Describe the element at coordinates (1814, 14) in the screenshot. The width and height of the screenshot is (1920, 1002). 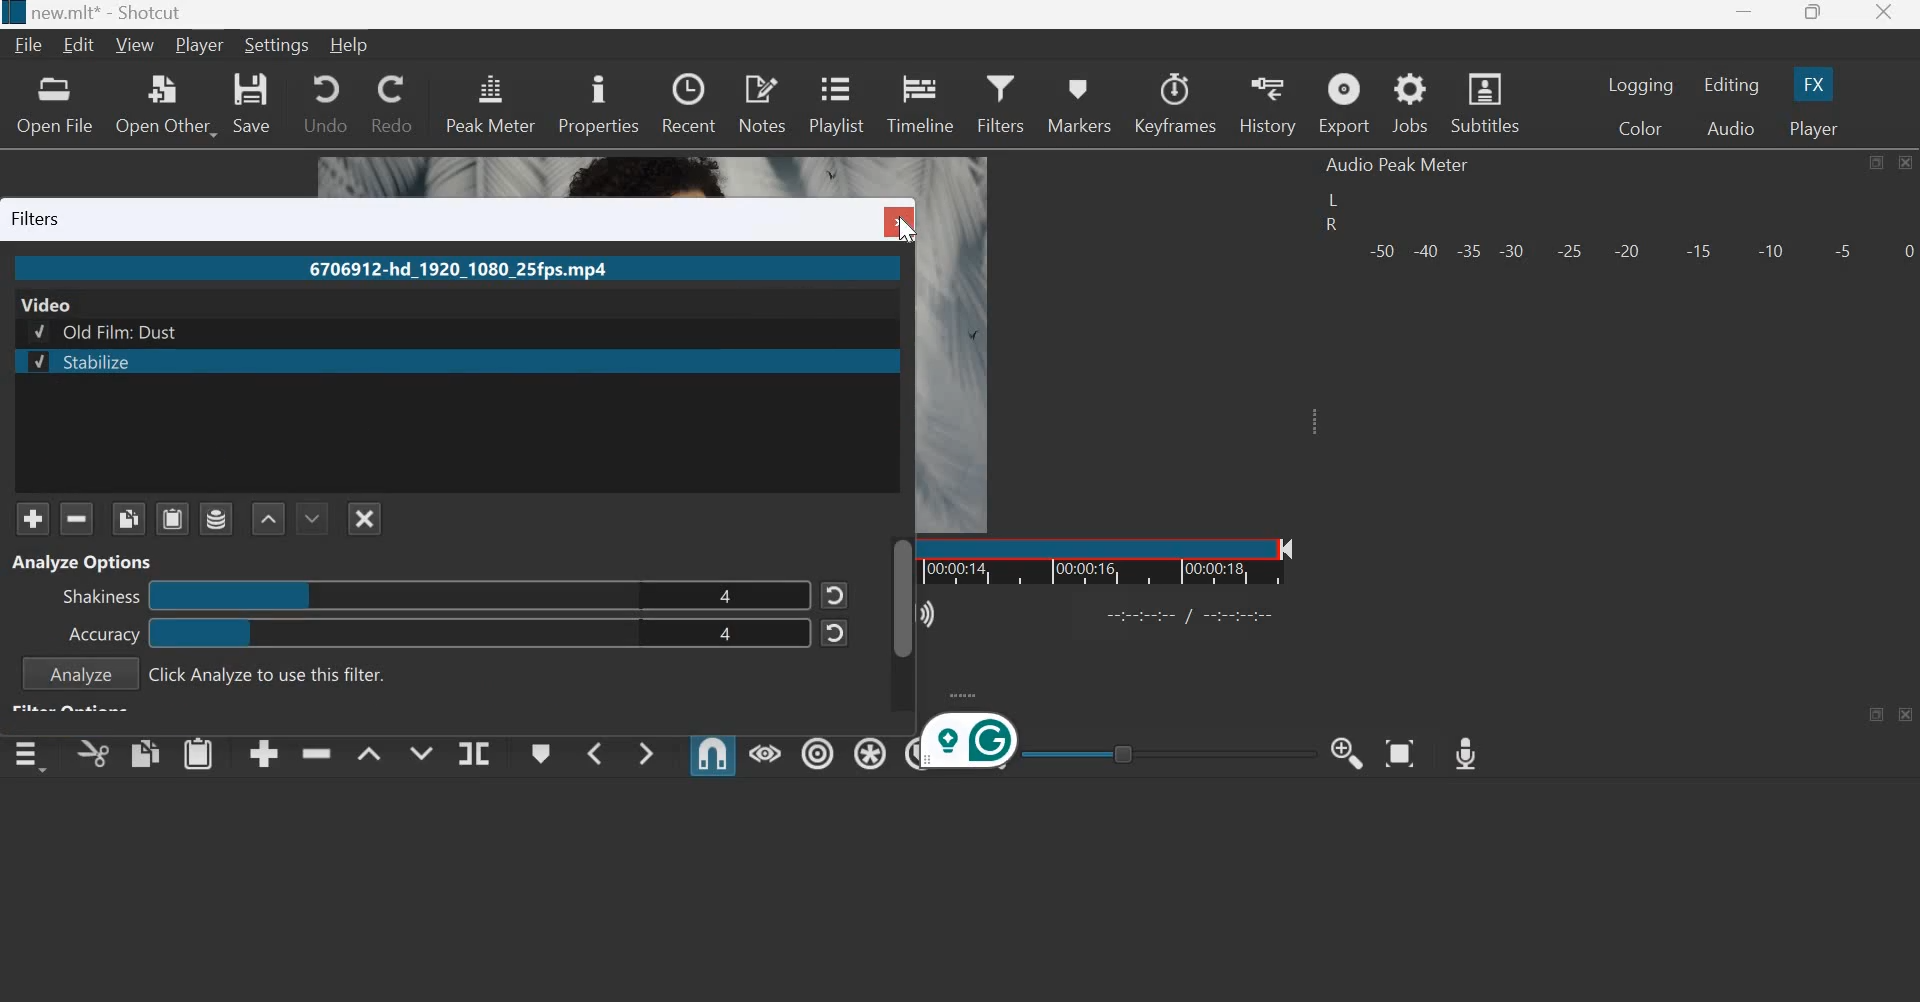
I see `Maximize` at that location.